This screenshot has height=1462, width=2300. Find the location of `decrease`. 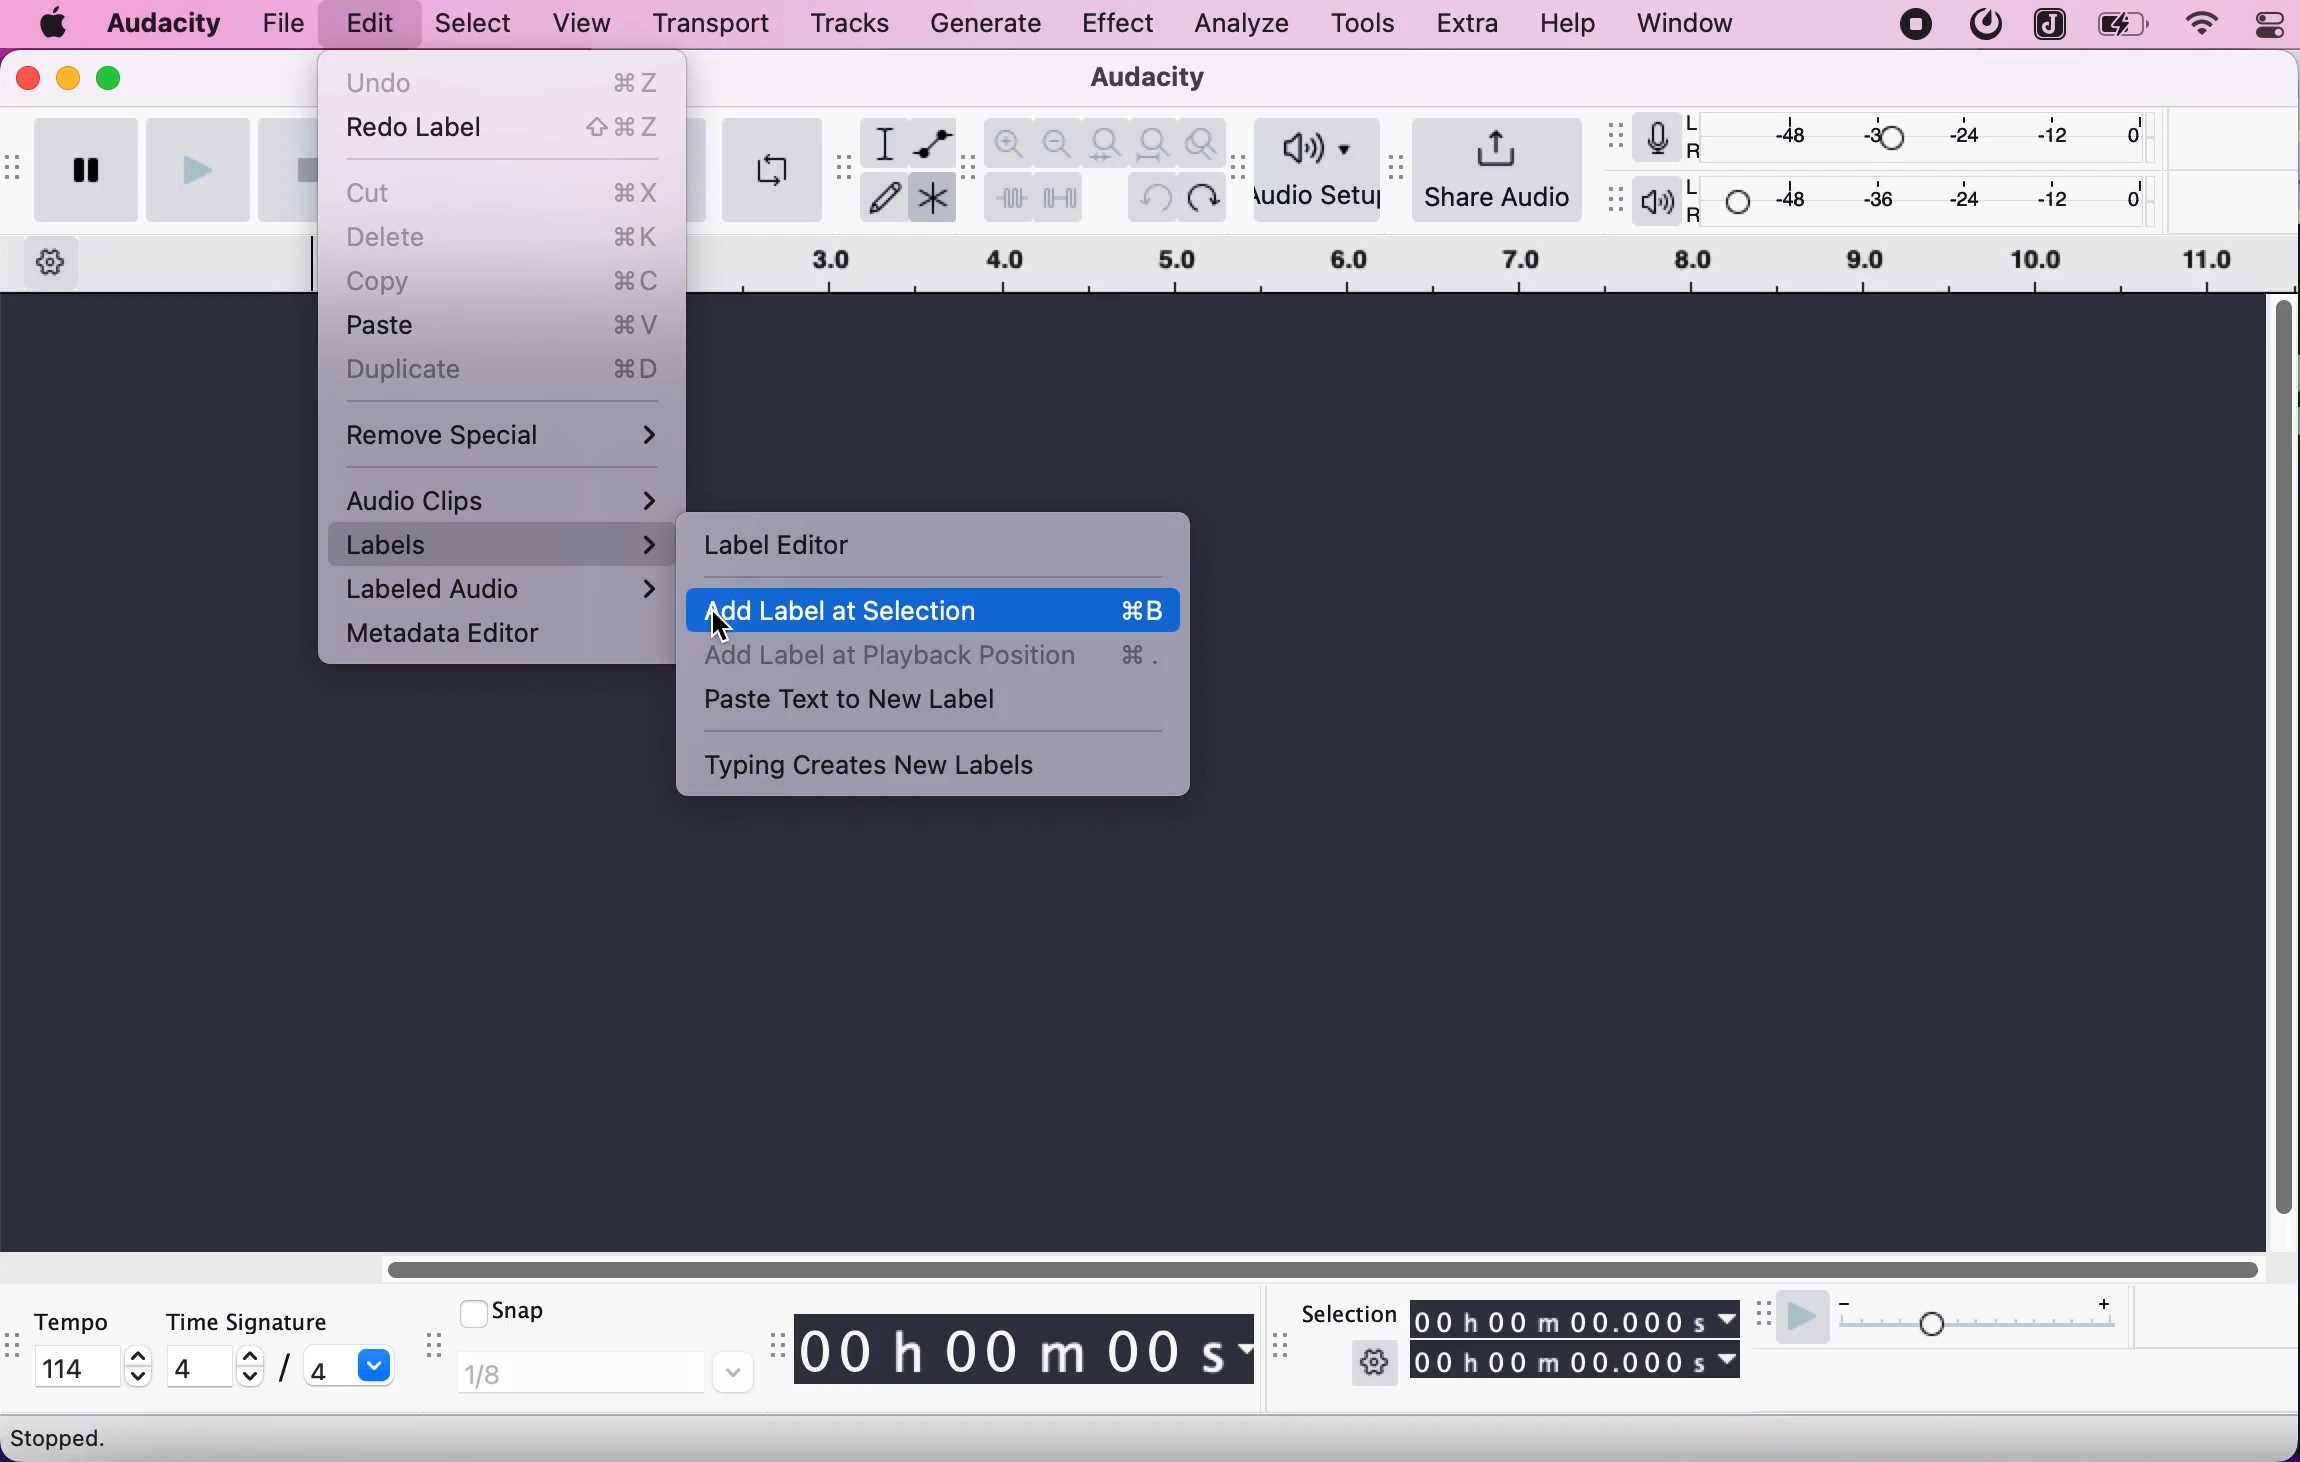

decrease is located at coordinates (246, 1380).